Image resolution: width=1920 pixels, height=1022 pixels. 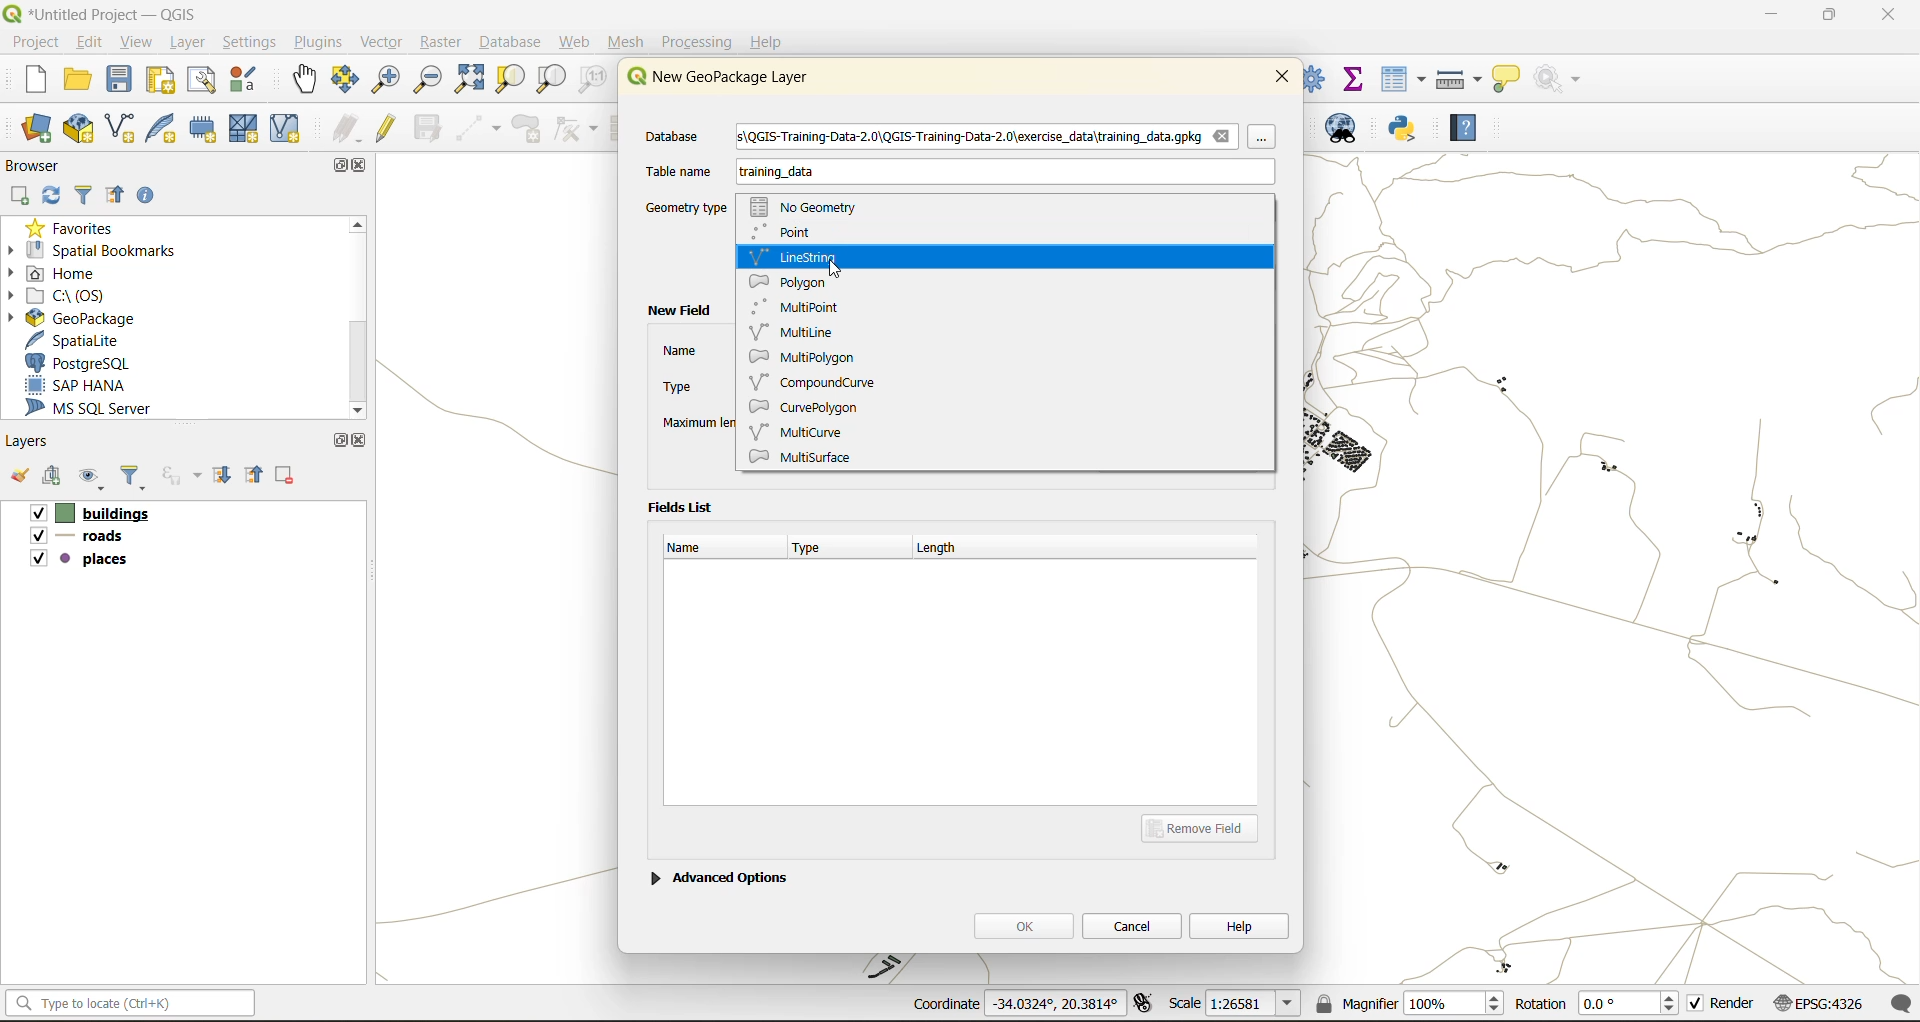 I want to click on cancel, so click(x=1134, y=924).